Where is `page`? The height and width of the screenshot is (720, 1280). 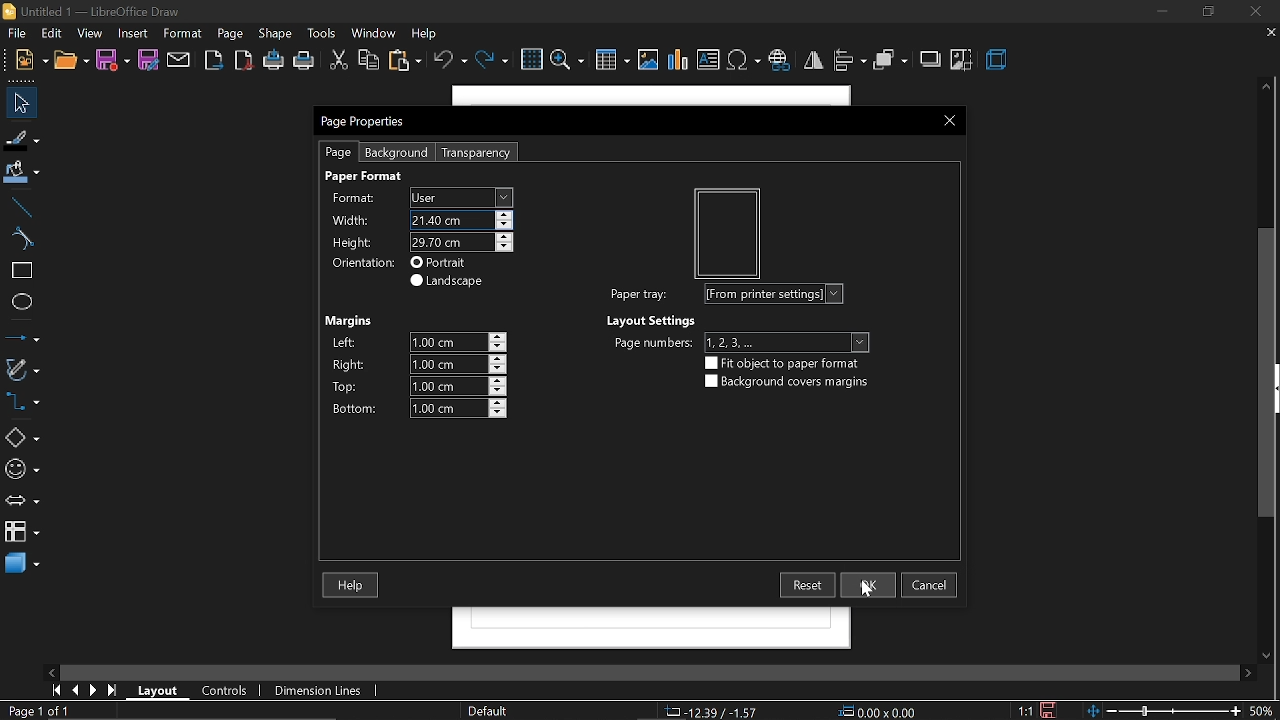 page is located at coordinates (230, 34).